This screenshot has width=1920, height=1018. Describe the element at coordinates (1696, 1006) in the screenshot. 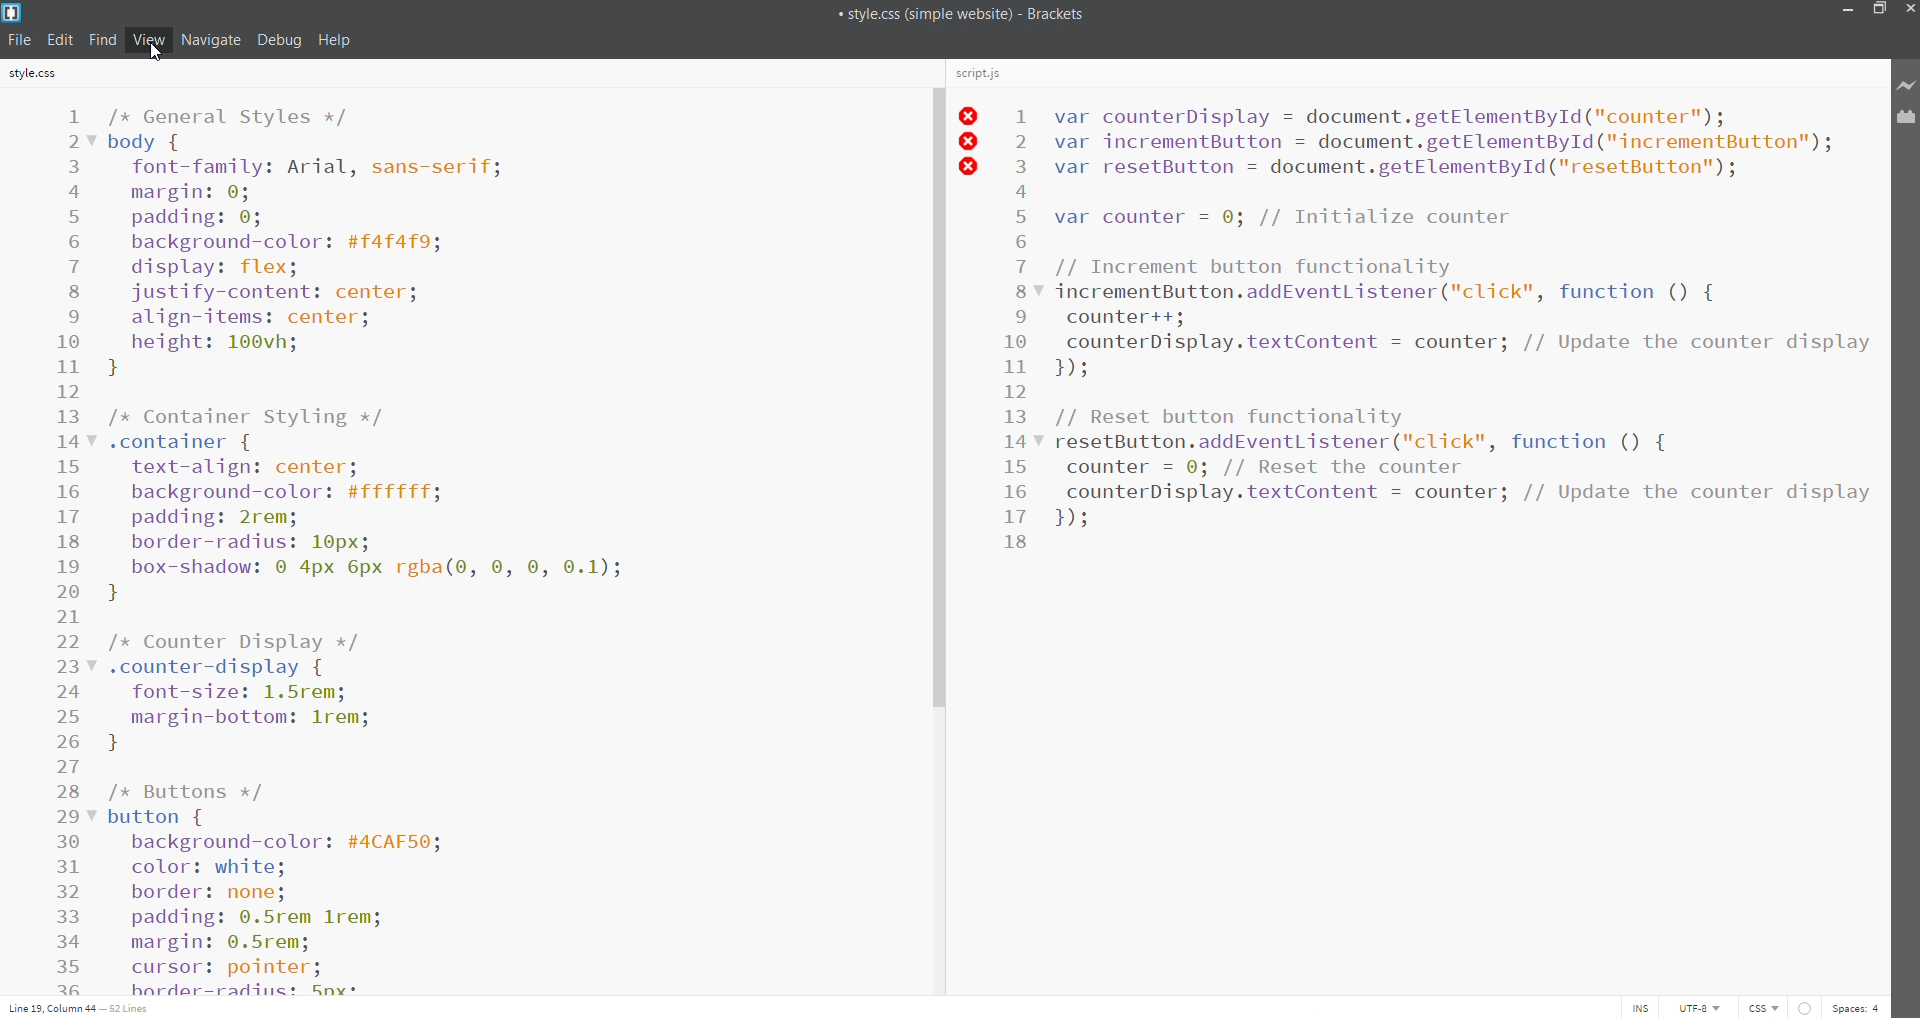

I see `encoding` at that location.